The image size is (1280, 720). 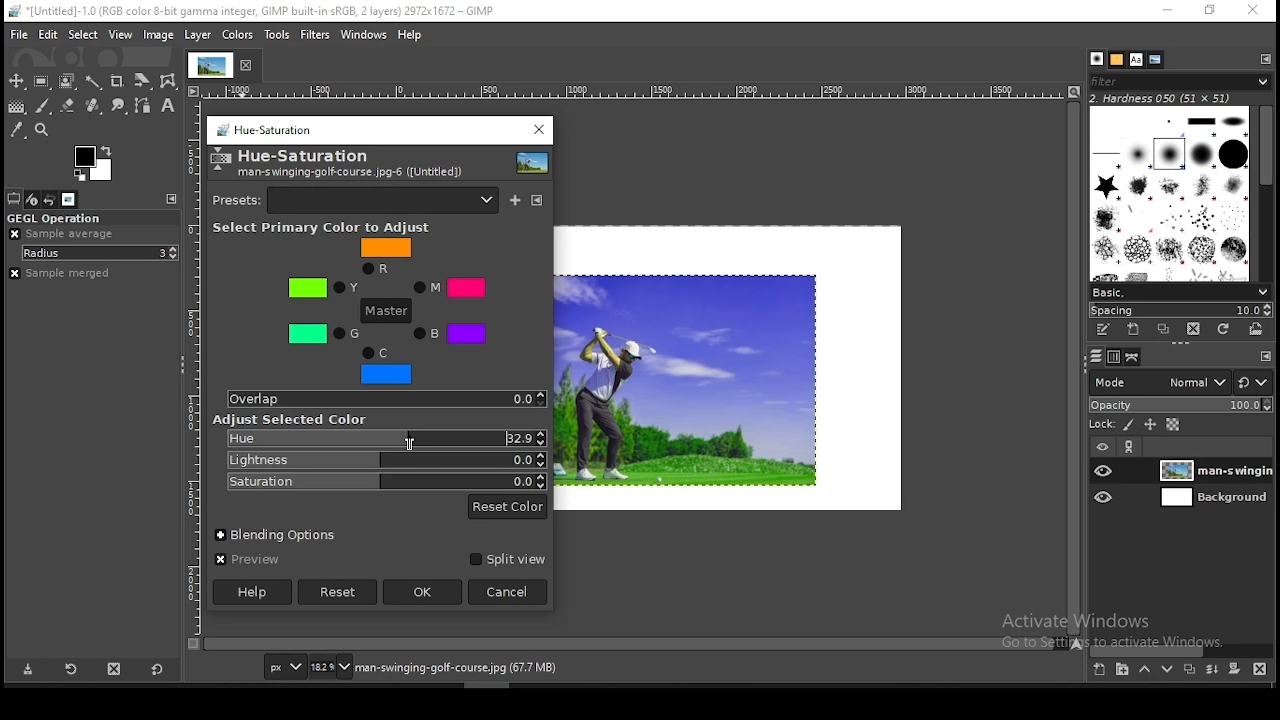 What do you see at coordinates (1263, 355) in the screenshot?
I see `configure this tab` at bounding box center [1263, 355].